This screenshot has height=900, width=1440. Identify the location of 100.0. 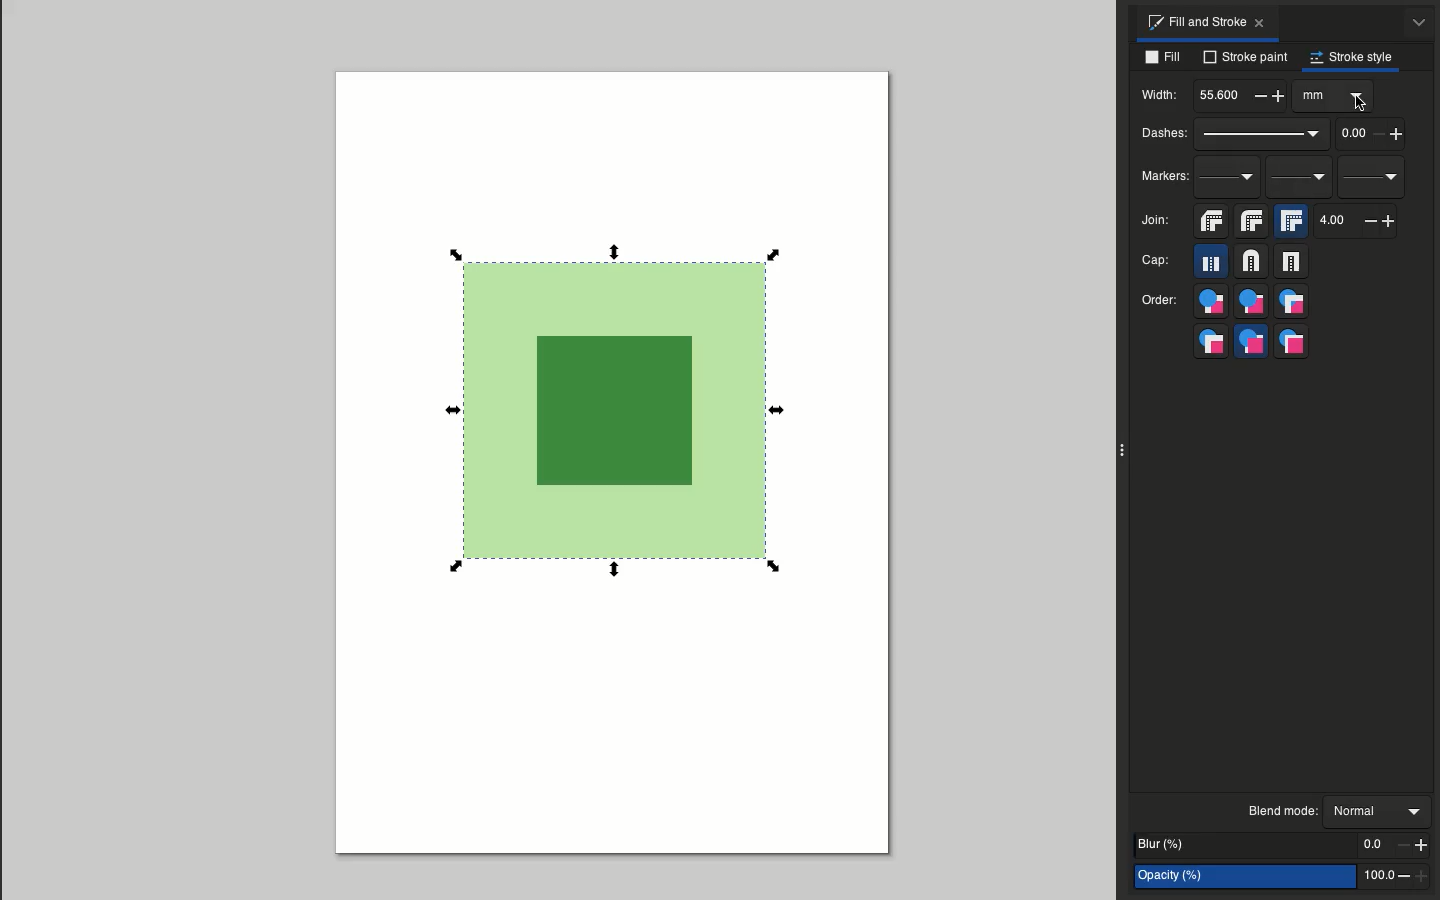
(1394, 874).